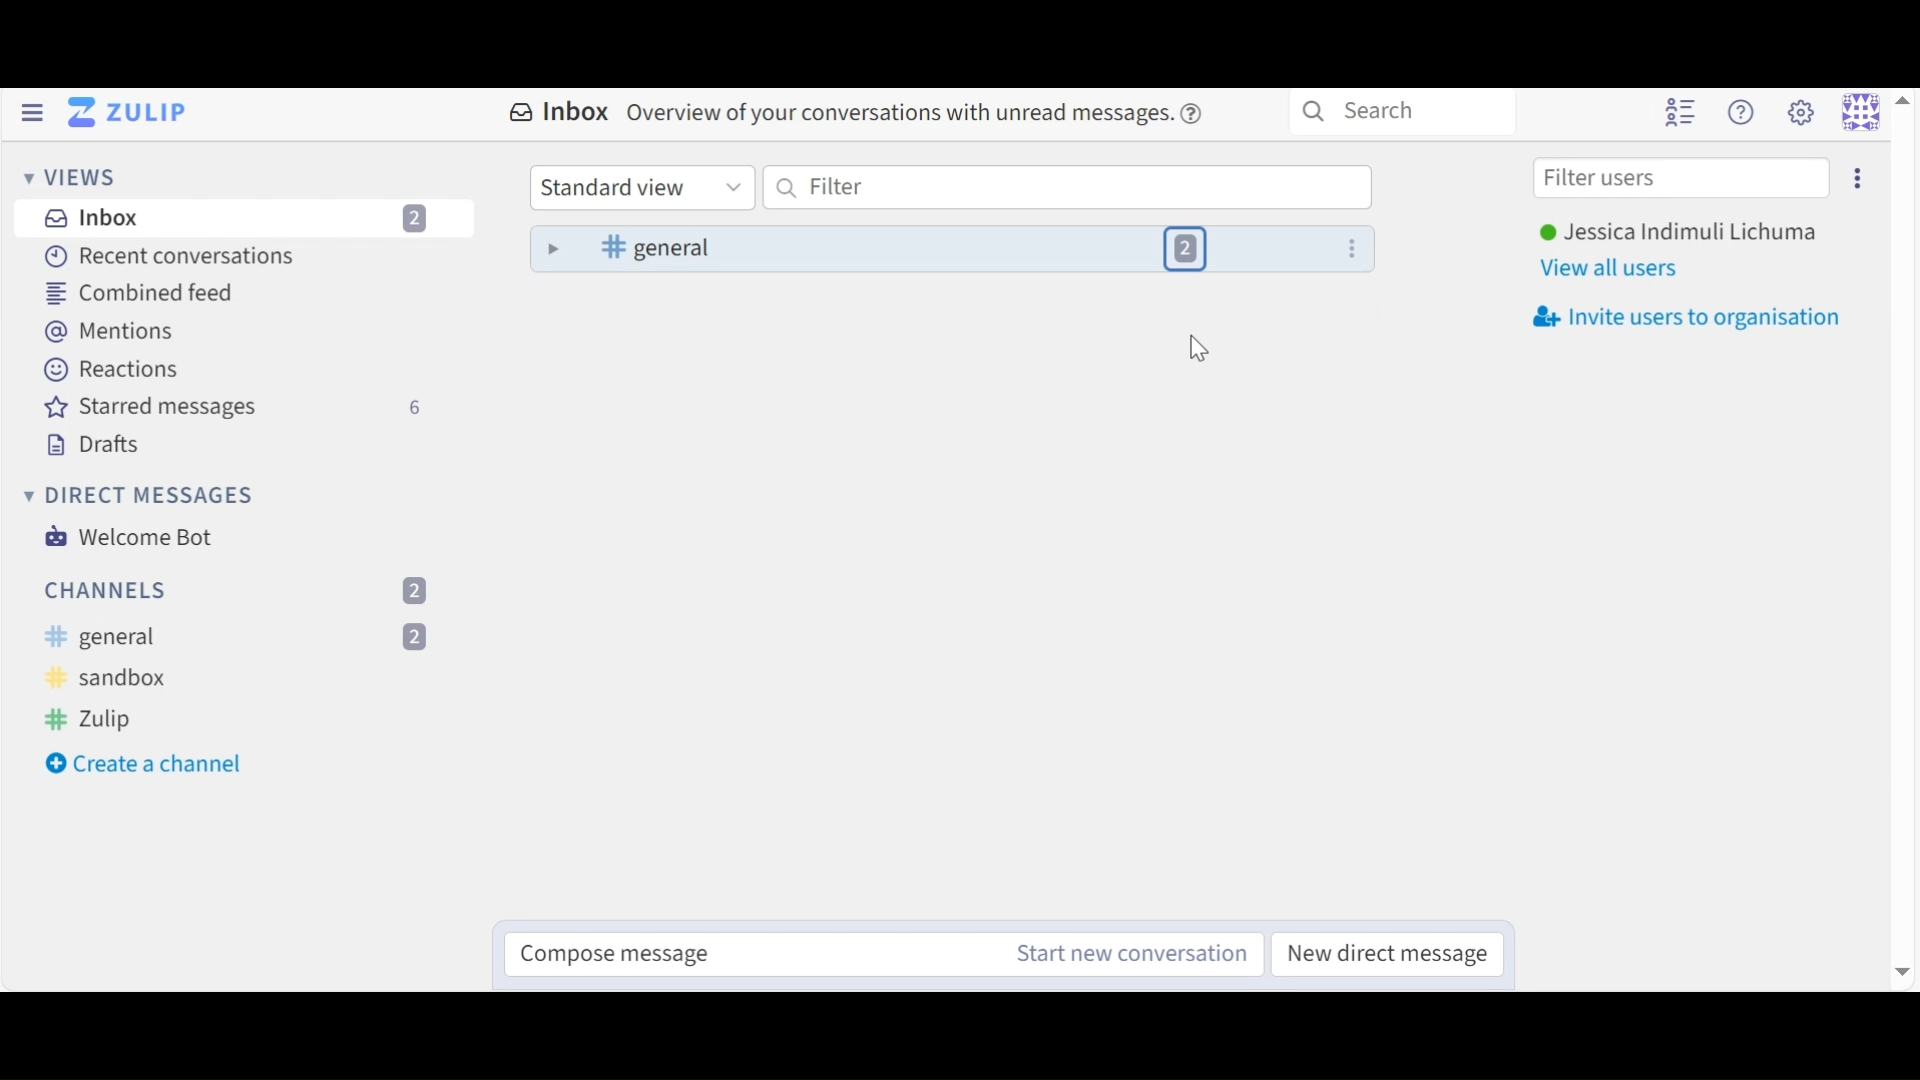 The width and height of the screenshot is (1920, 1080). What do you see at coordinates (745, 952) in the screenshot?
I see `Compose message` at bounding box center [745, 952].